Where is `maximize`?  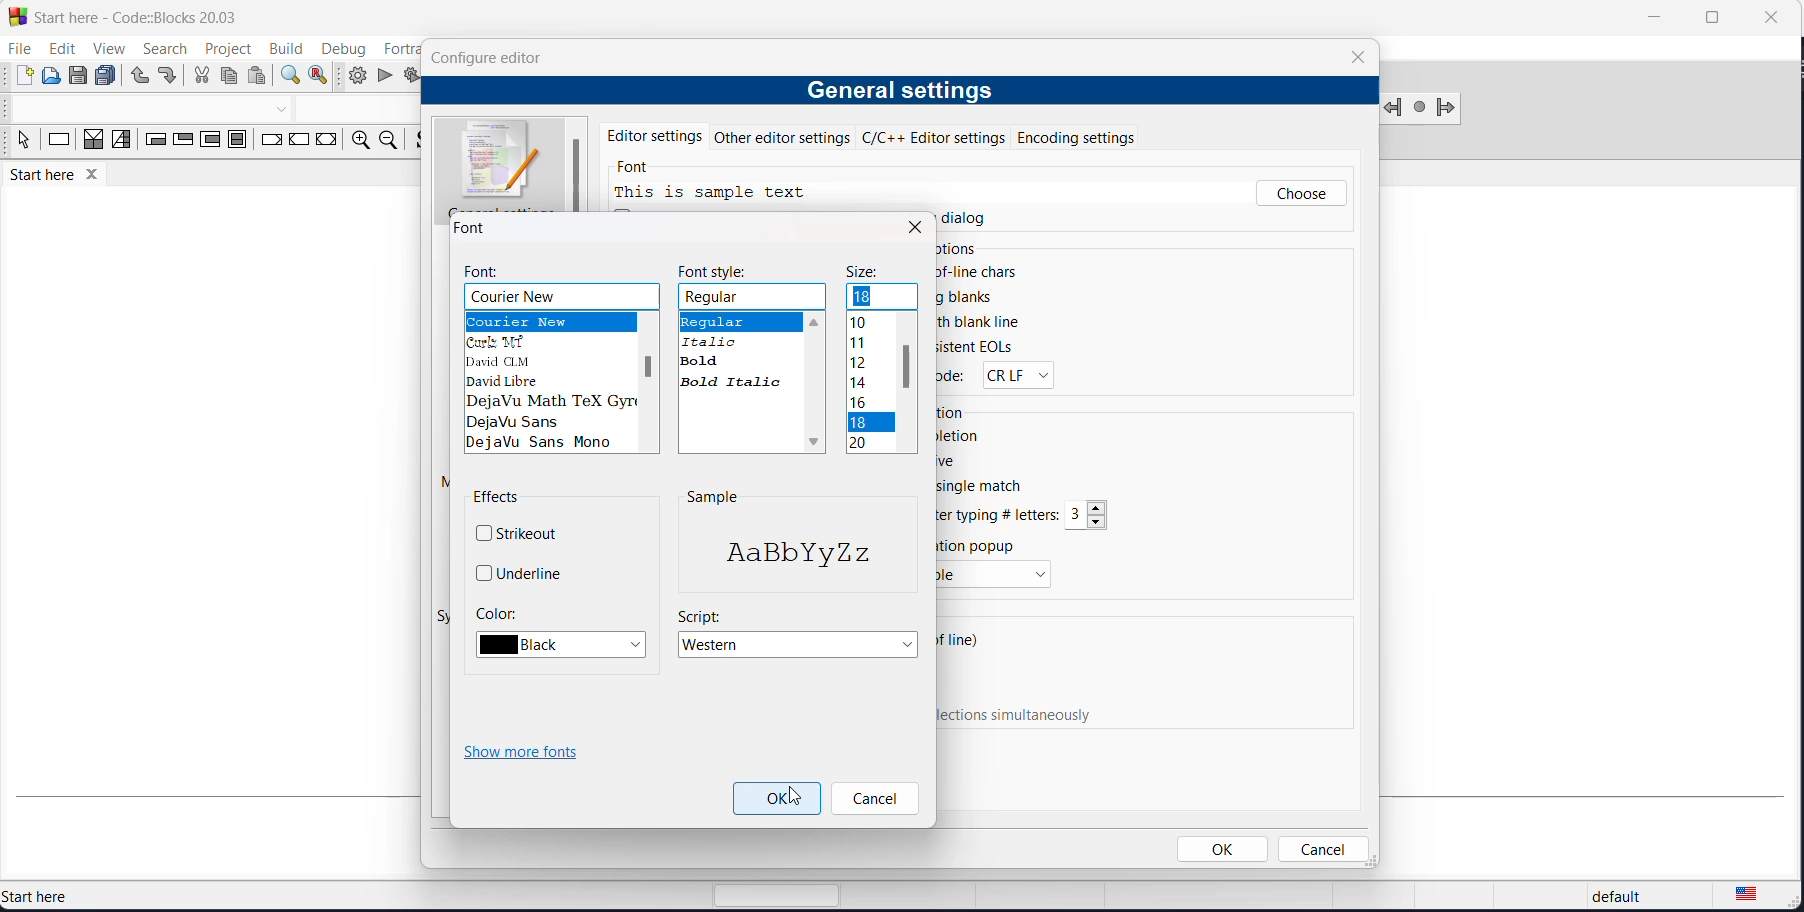 maximize is located at coordinates (1710, 18).